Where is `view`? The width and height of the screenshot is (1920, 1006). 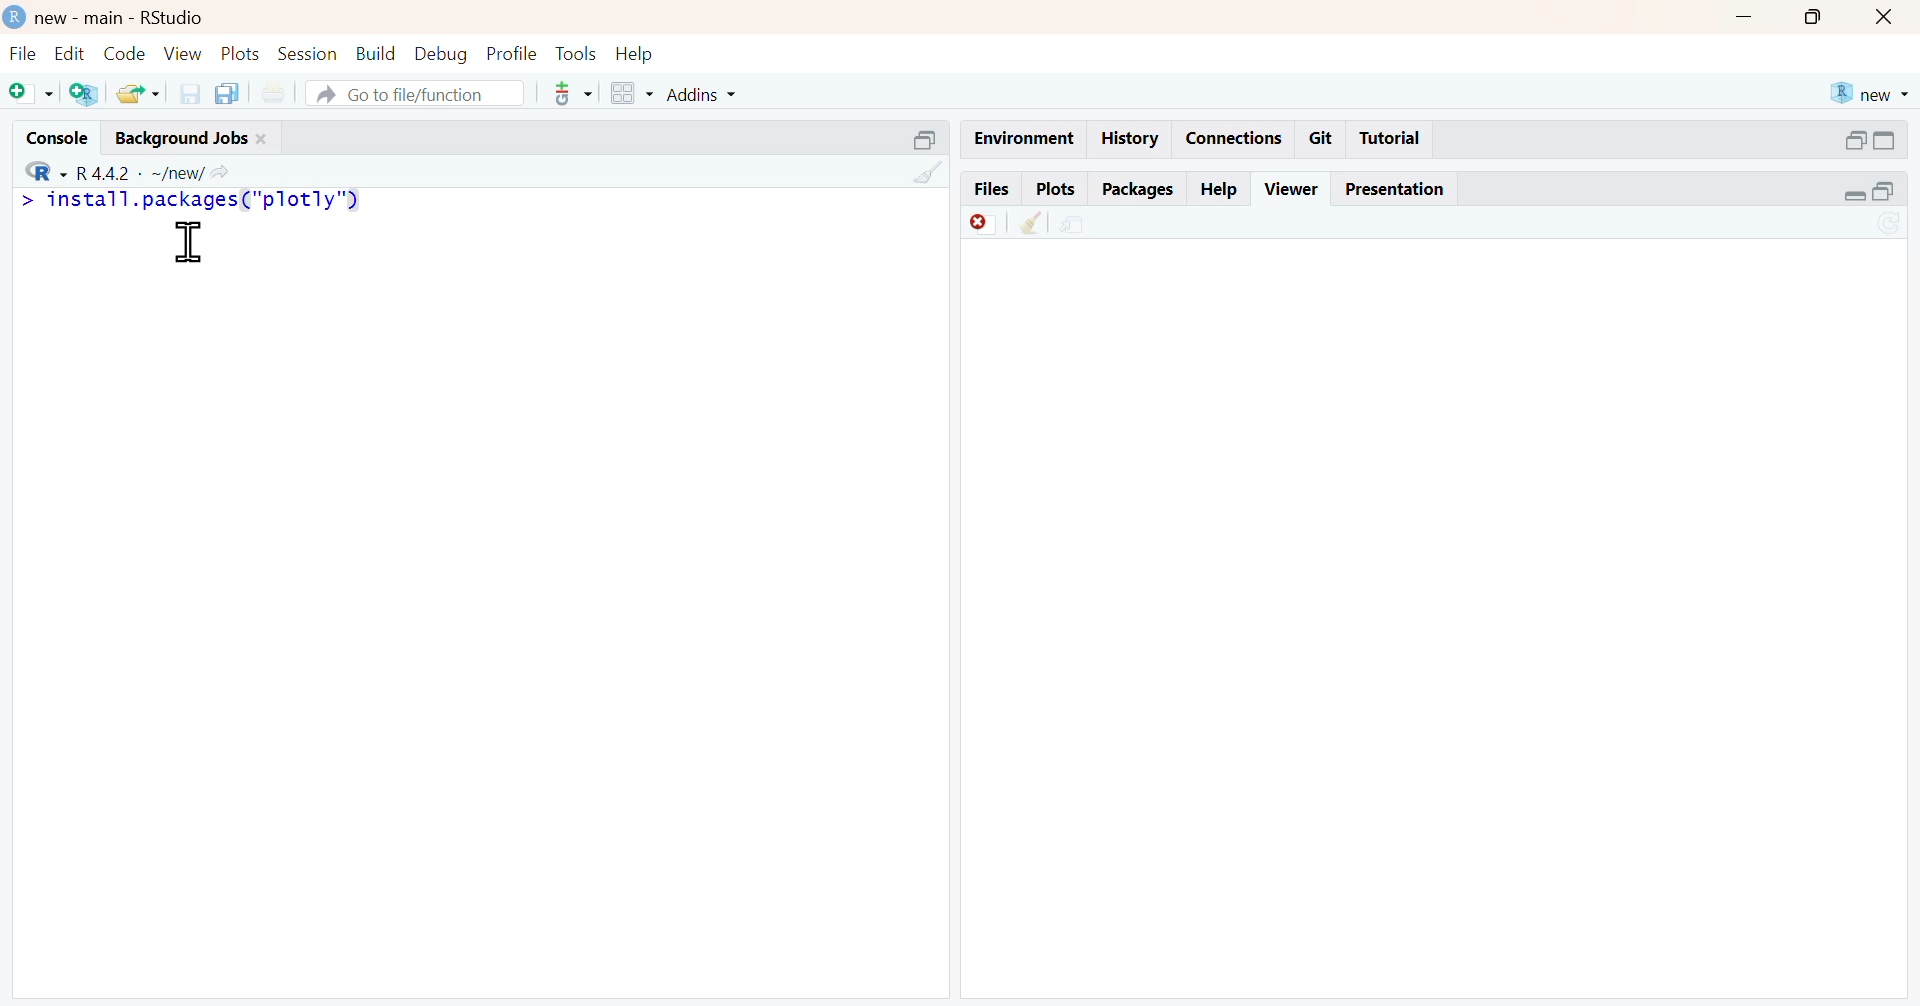
view is located at coordinates (184, 53).